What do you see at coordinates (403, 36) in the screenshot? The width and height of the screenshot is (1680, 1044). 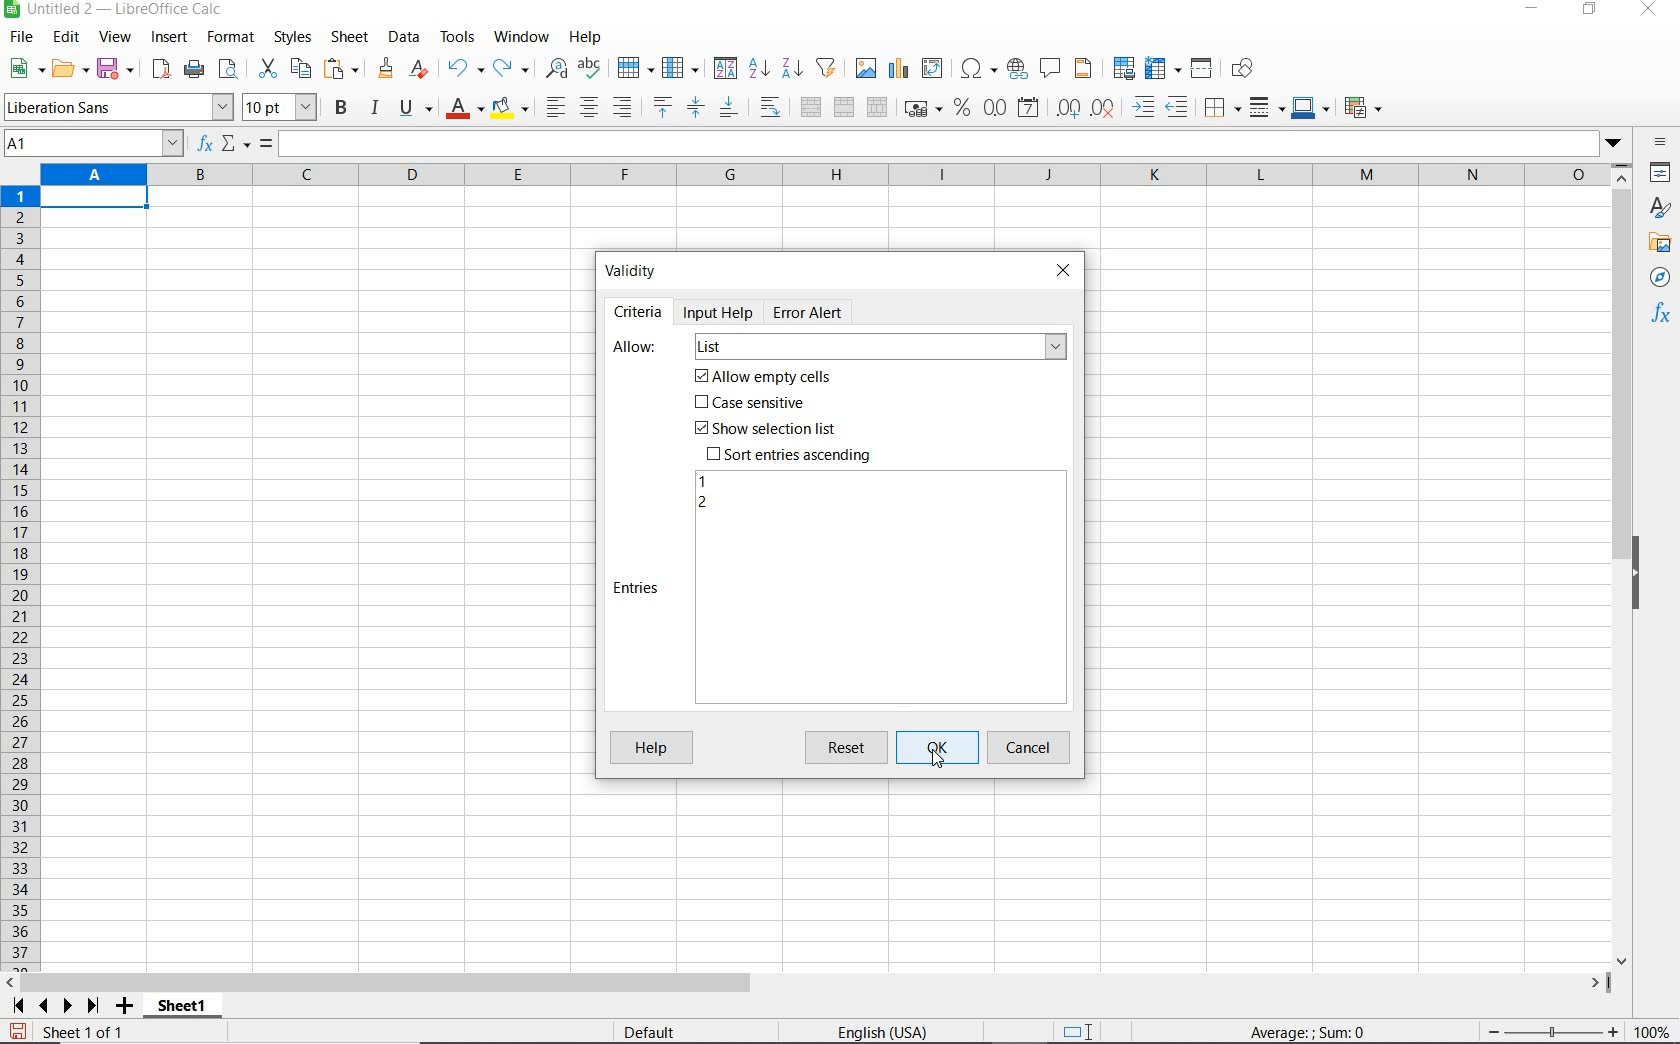 I see `data` at bounding box center [403, 36].